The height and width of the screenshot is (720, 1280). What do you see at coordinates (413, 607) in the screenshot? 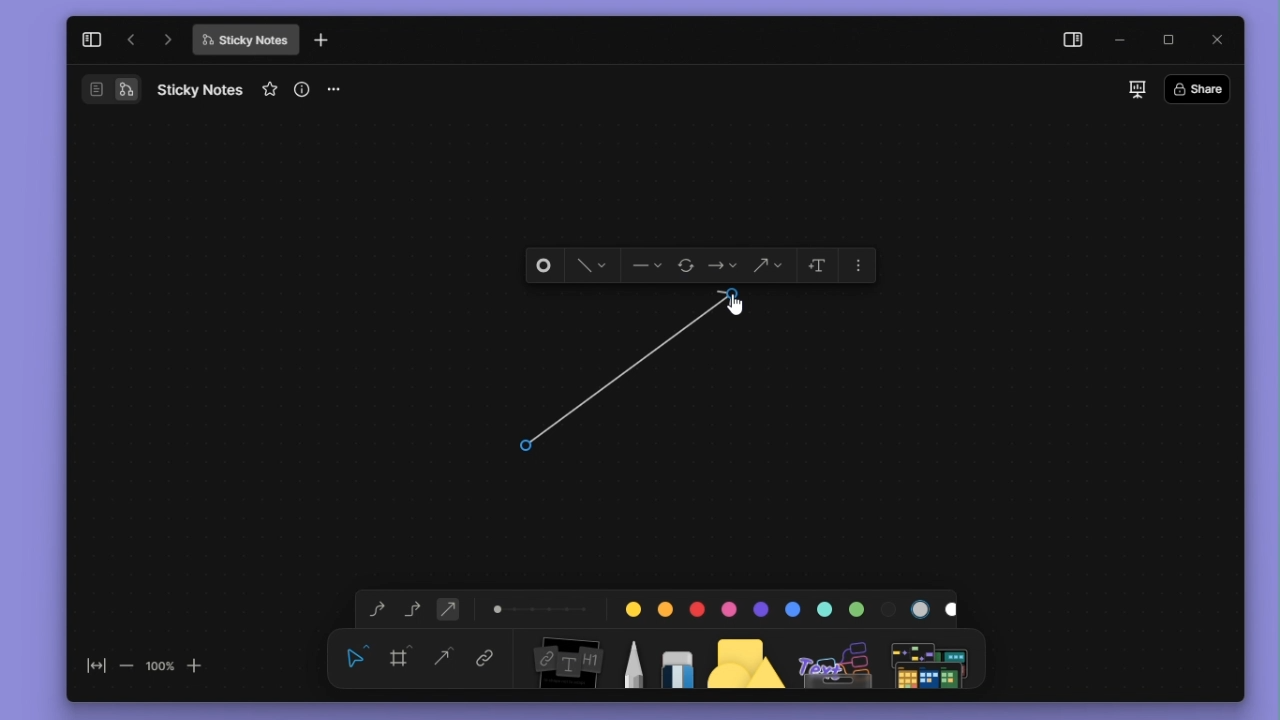
I see `elbowed` at bounding box center [413, 607].